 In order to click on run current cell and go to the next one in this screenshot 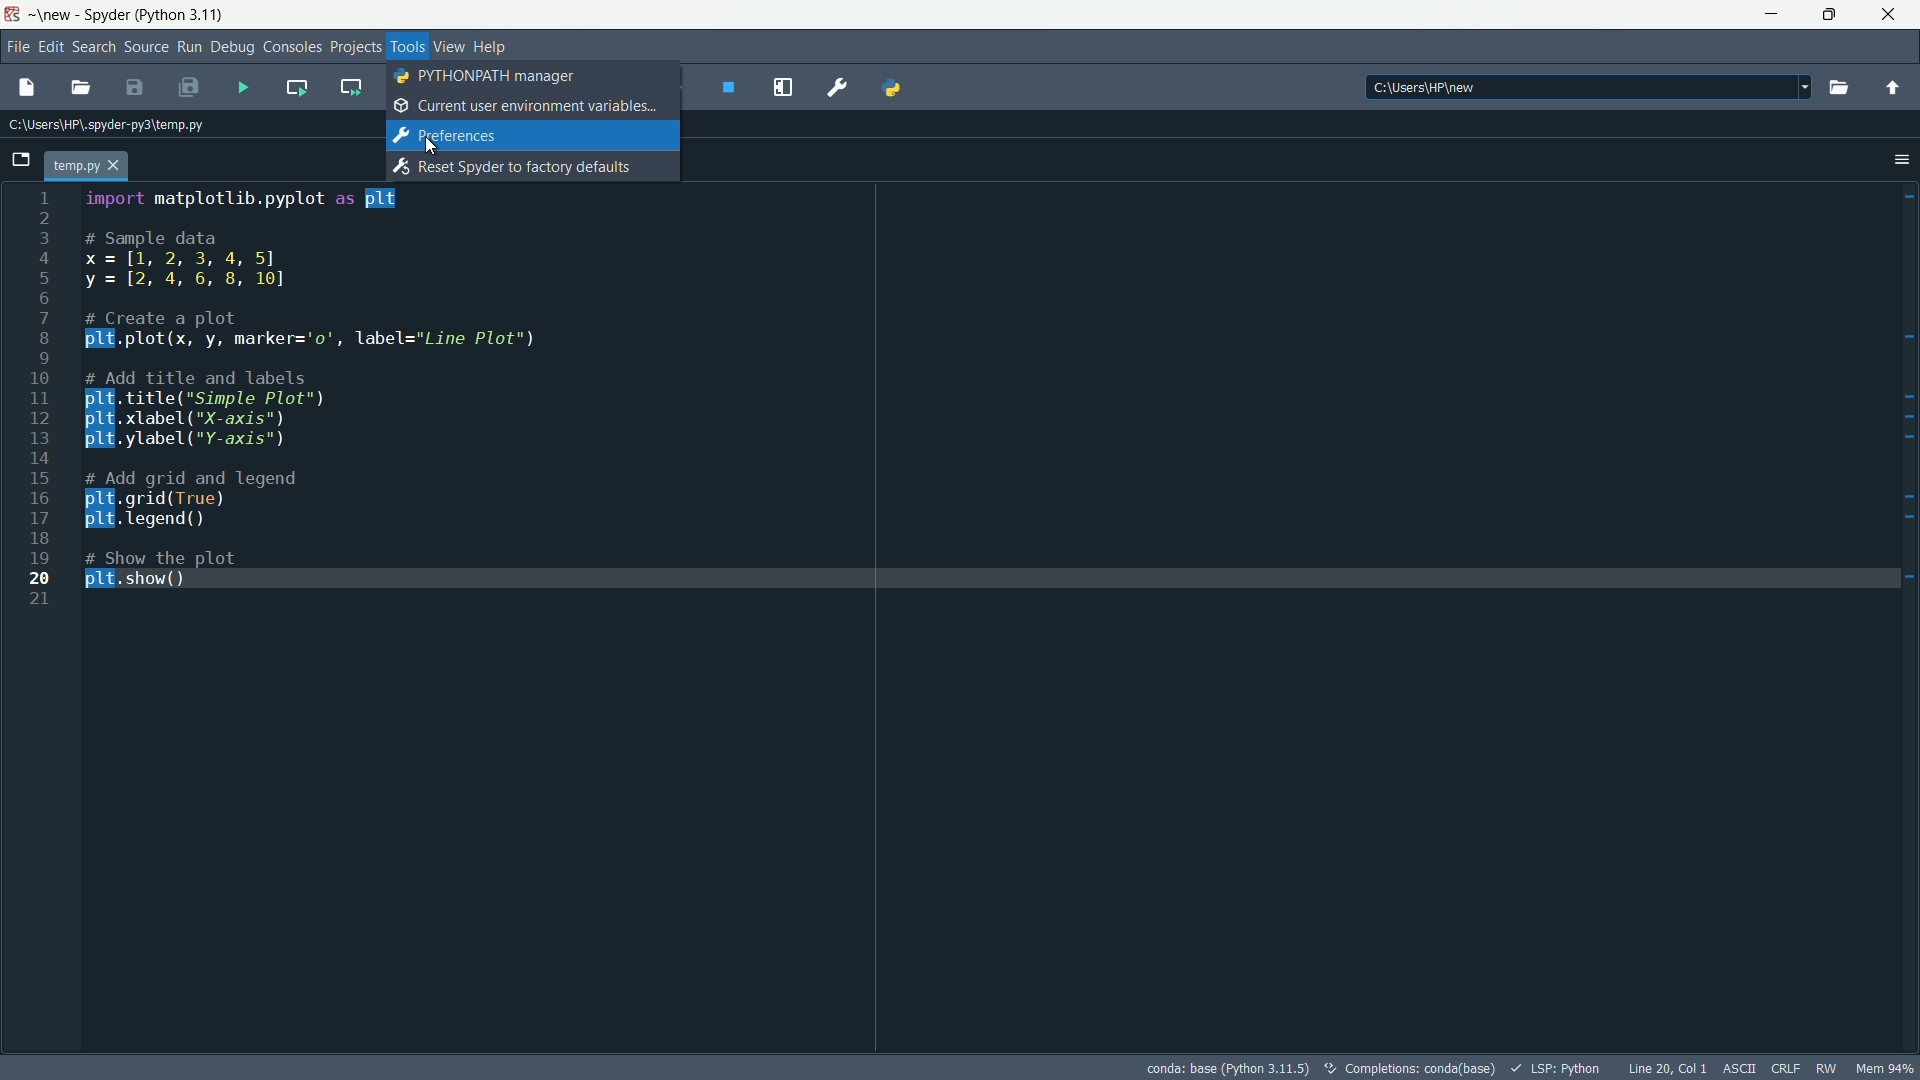, I will do `click(352, 86)`.